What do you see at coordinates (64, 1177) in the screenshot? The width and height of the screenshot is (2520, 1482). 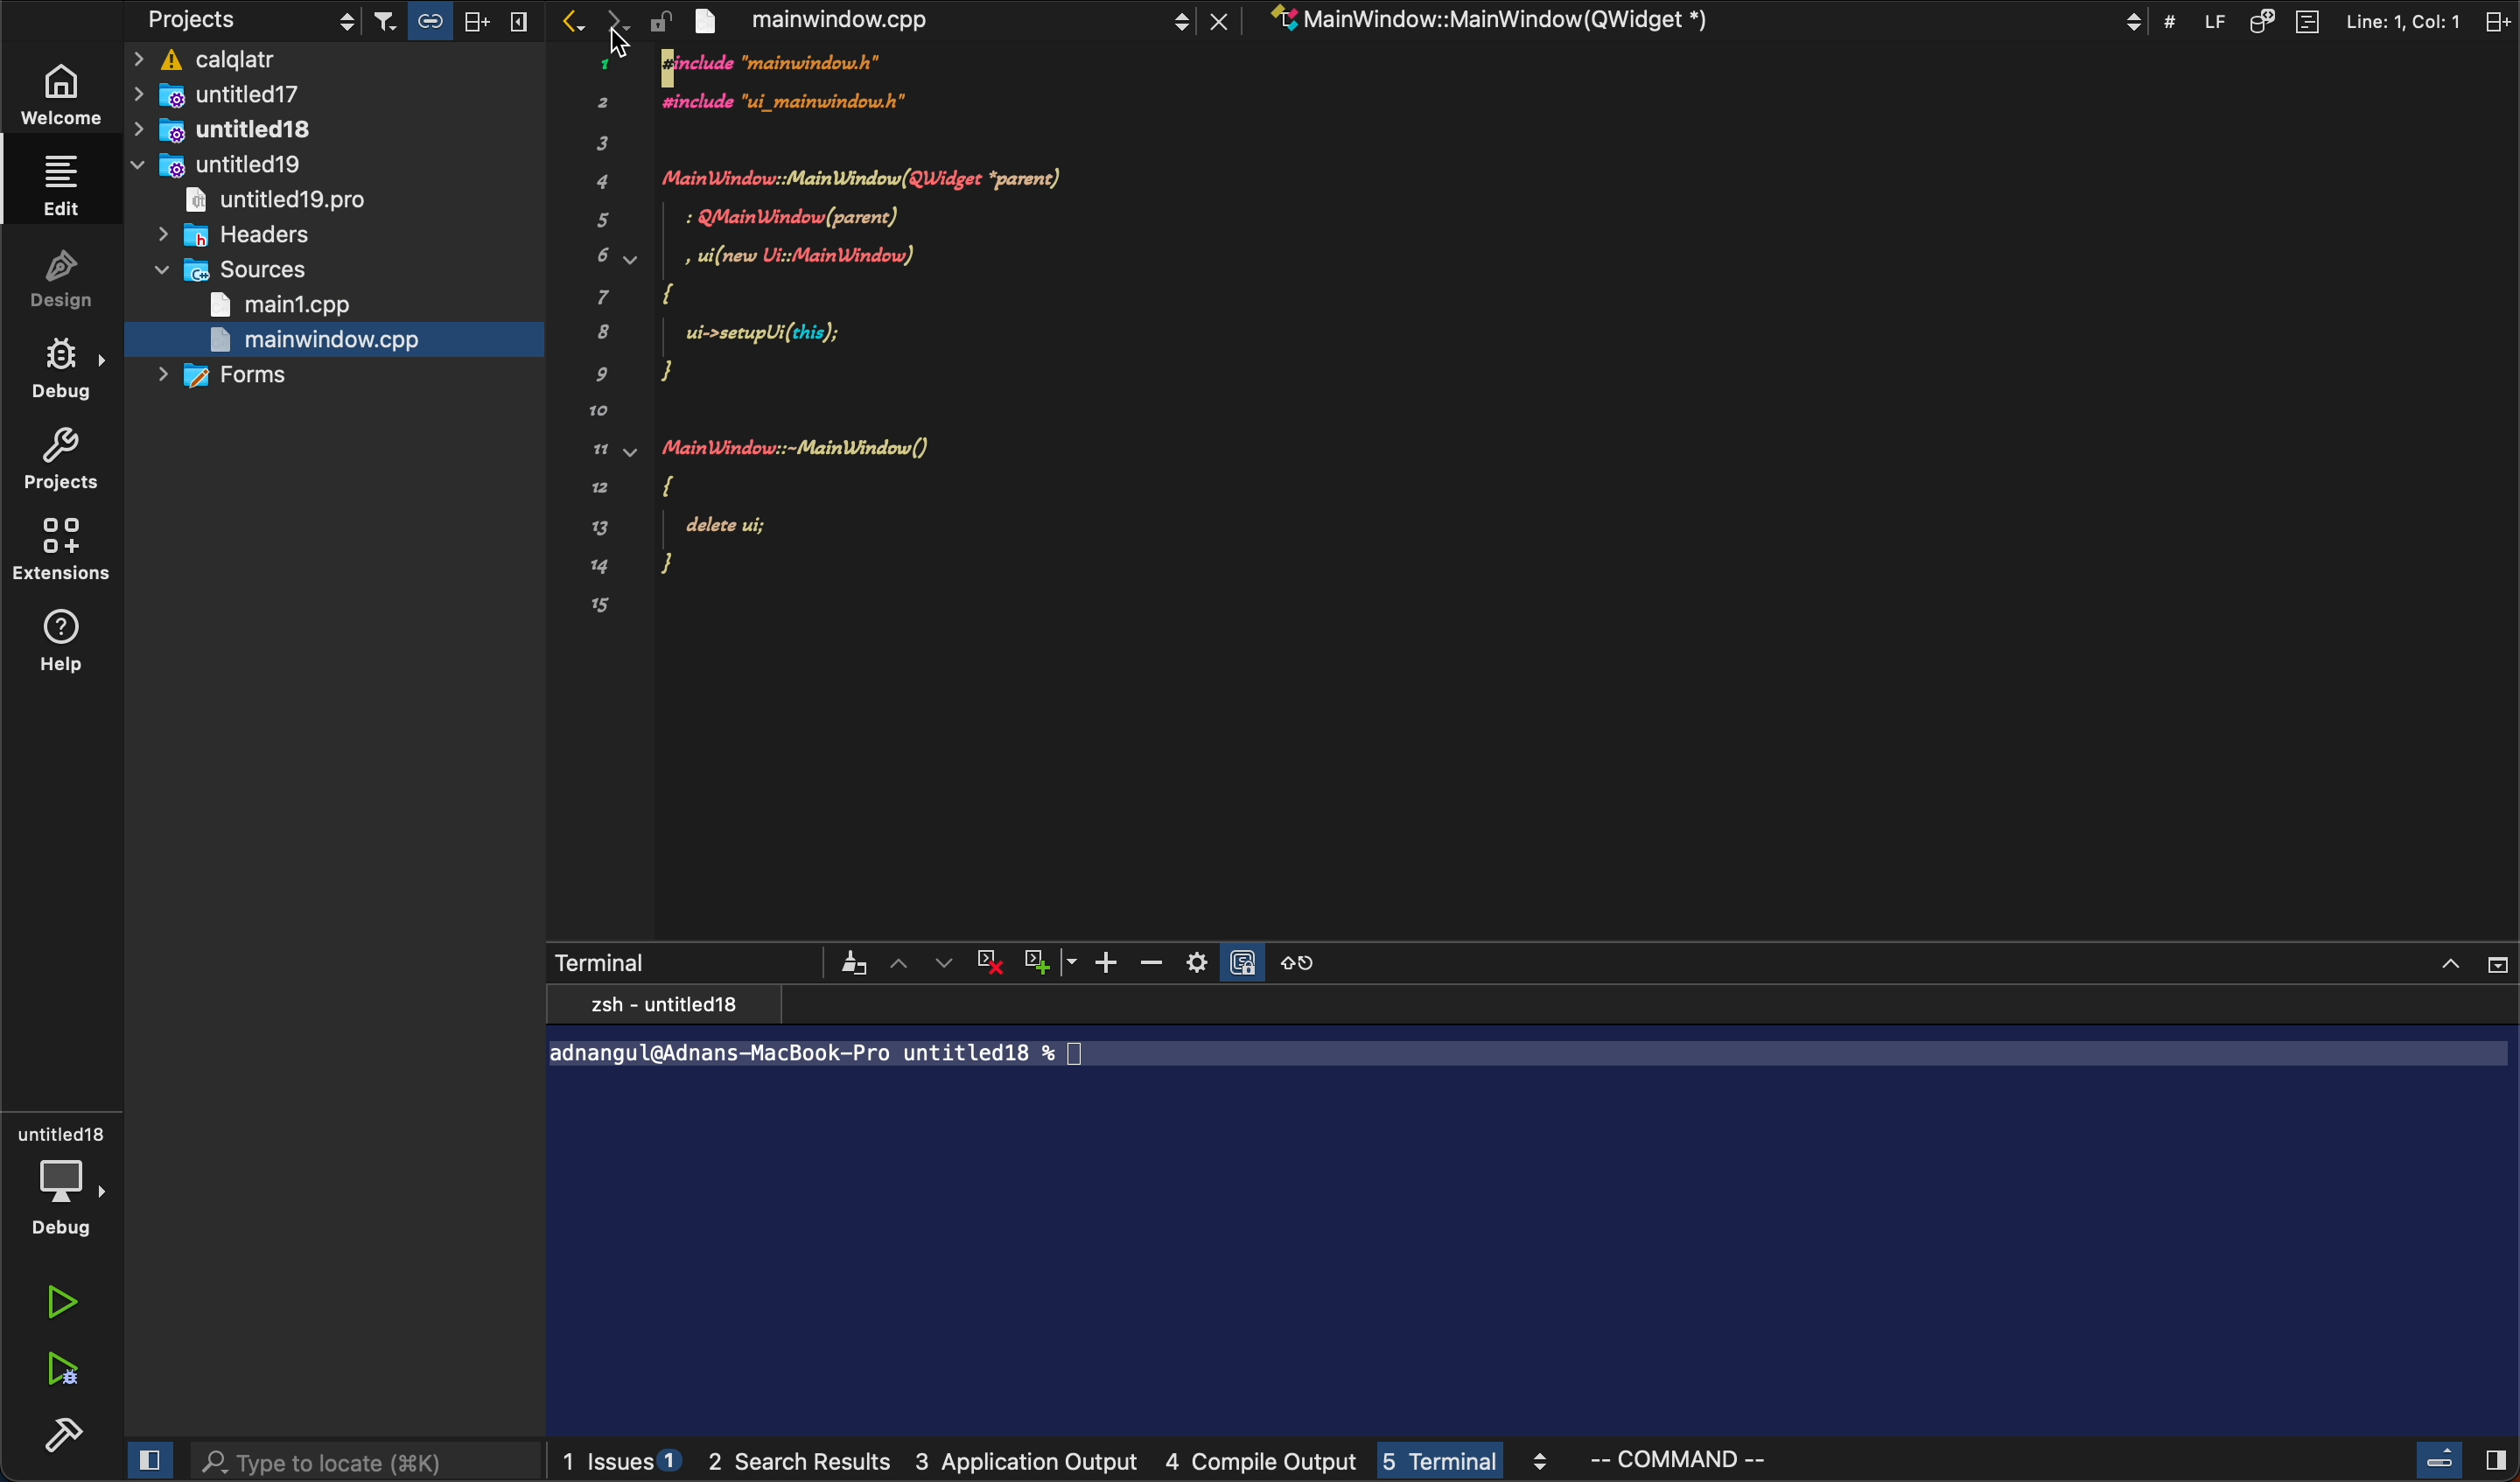 I see `debug` at bounding box center [64, 1177].